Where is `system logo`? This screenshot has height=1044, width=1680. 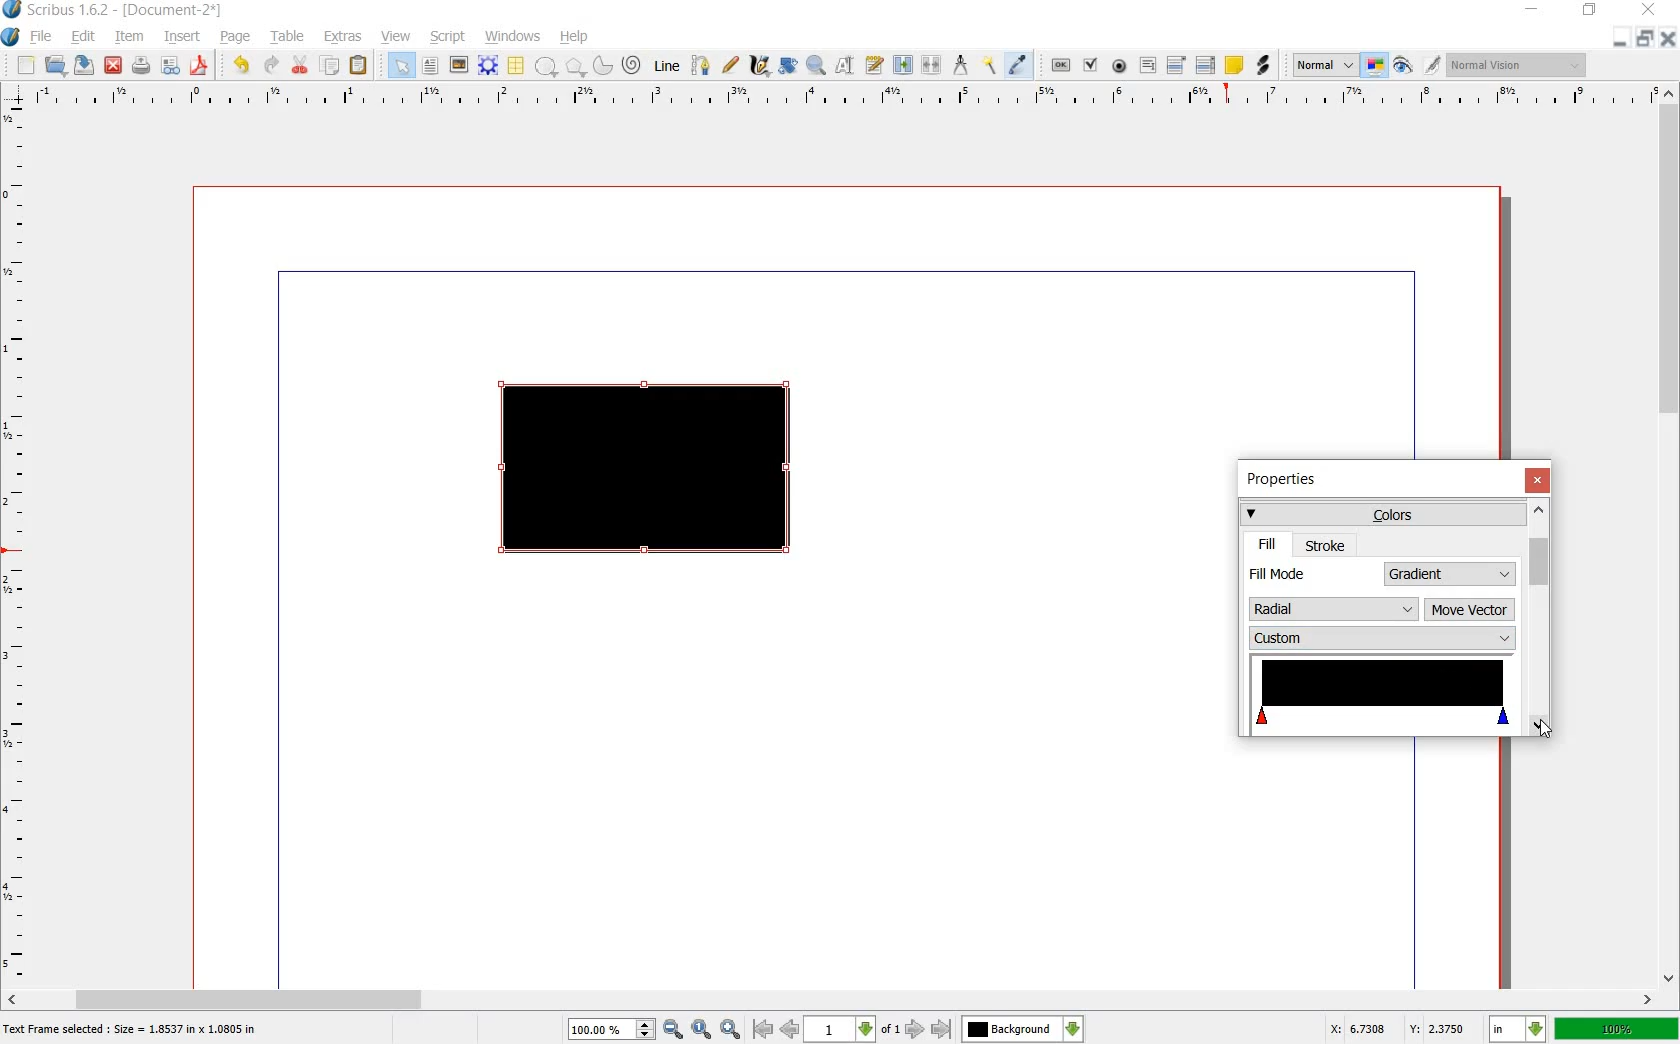 system logo is located at coordinates (10, 37).